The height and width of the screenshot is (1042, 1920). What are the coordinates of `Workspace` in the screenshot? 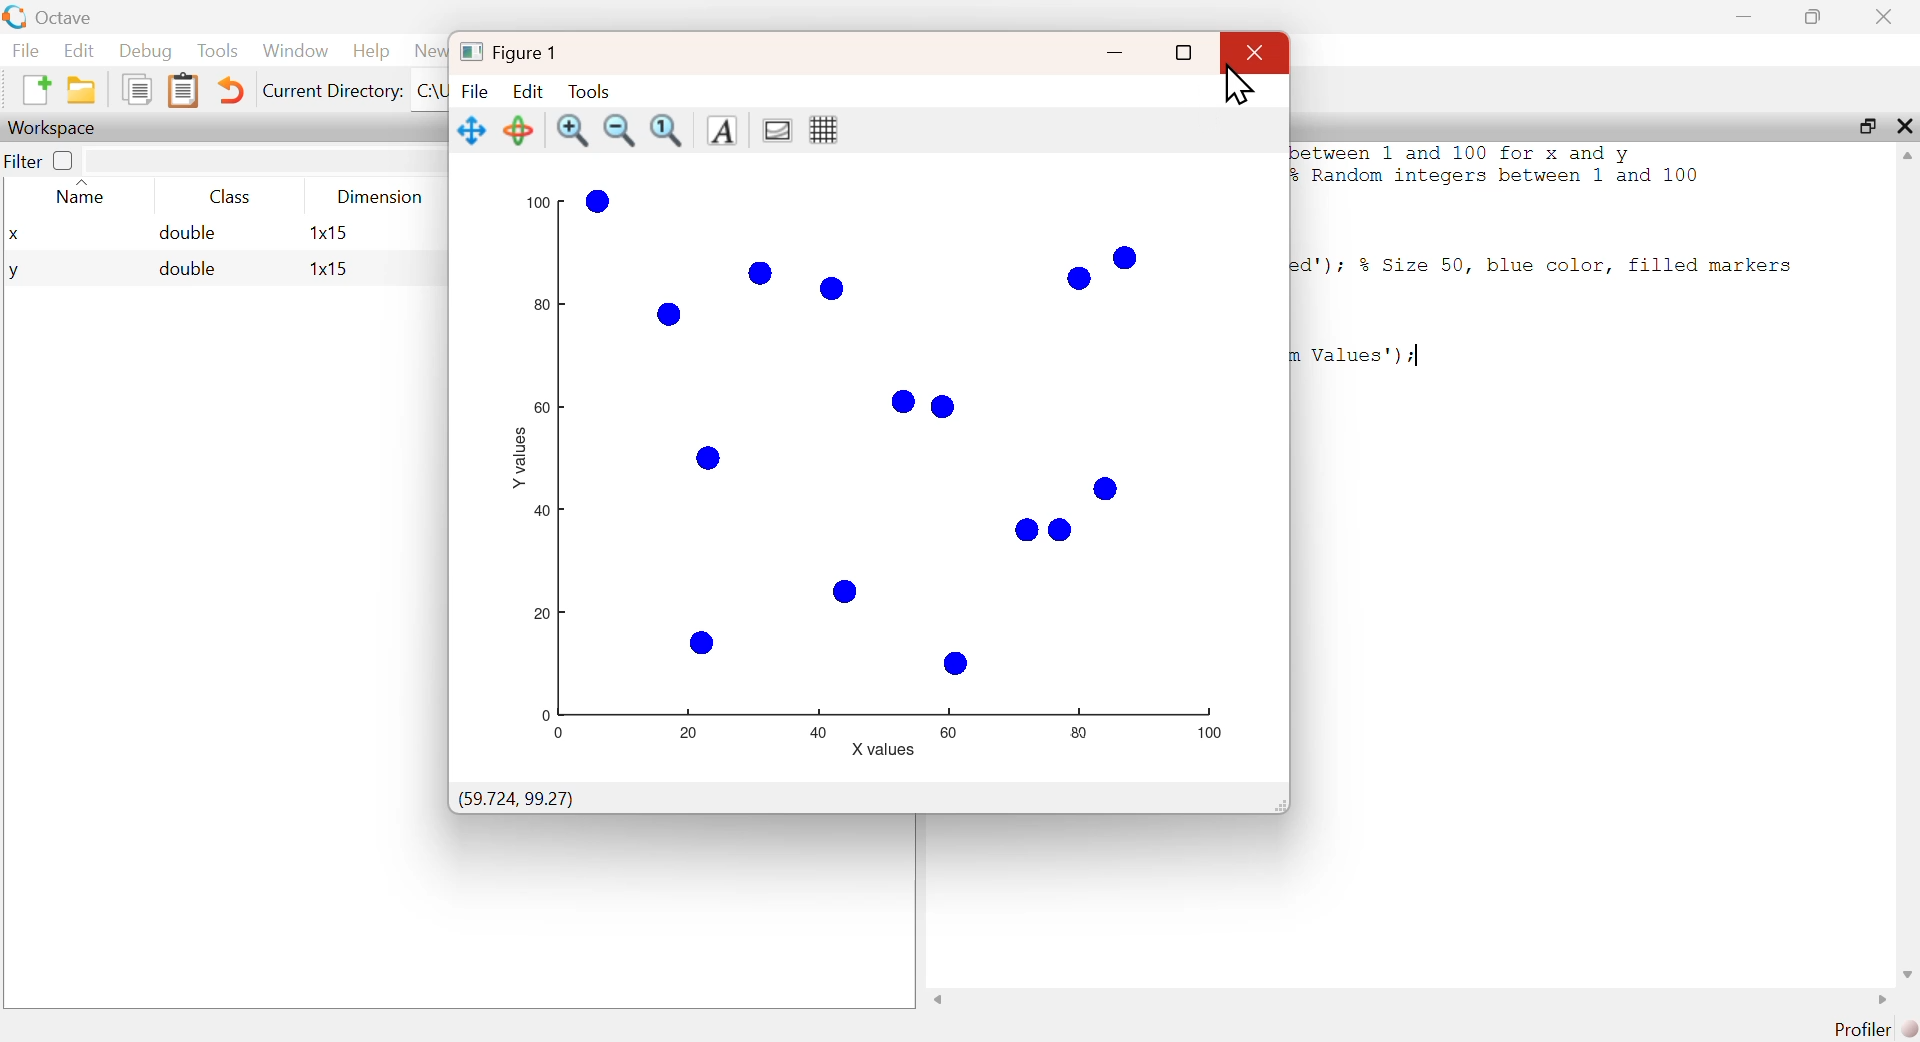 It's located at (56, 127).